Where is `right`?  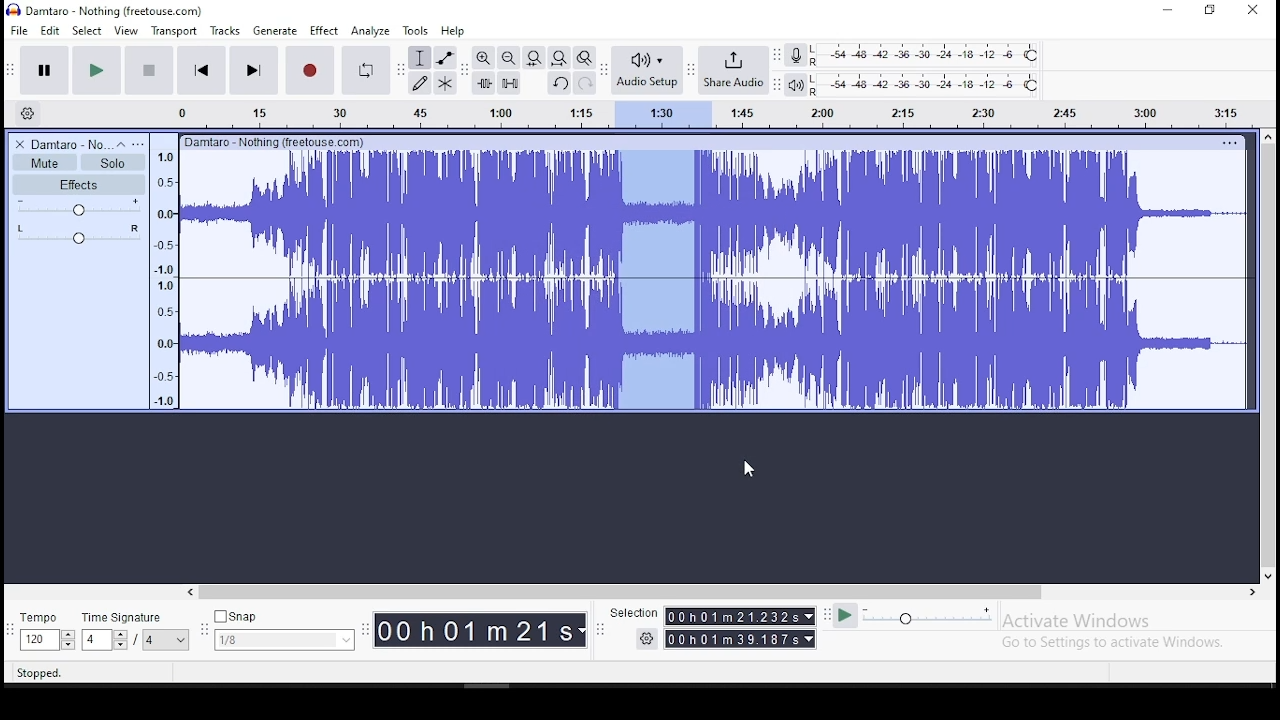 right is located at coordinates (1251, 592).